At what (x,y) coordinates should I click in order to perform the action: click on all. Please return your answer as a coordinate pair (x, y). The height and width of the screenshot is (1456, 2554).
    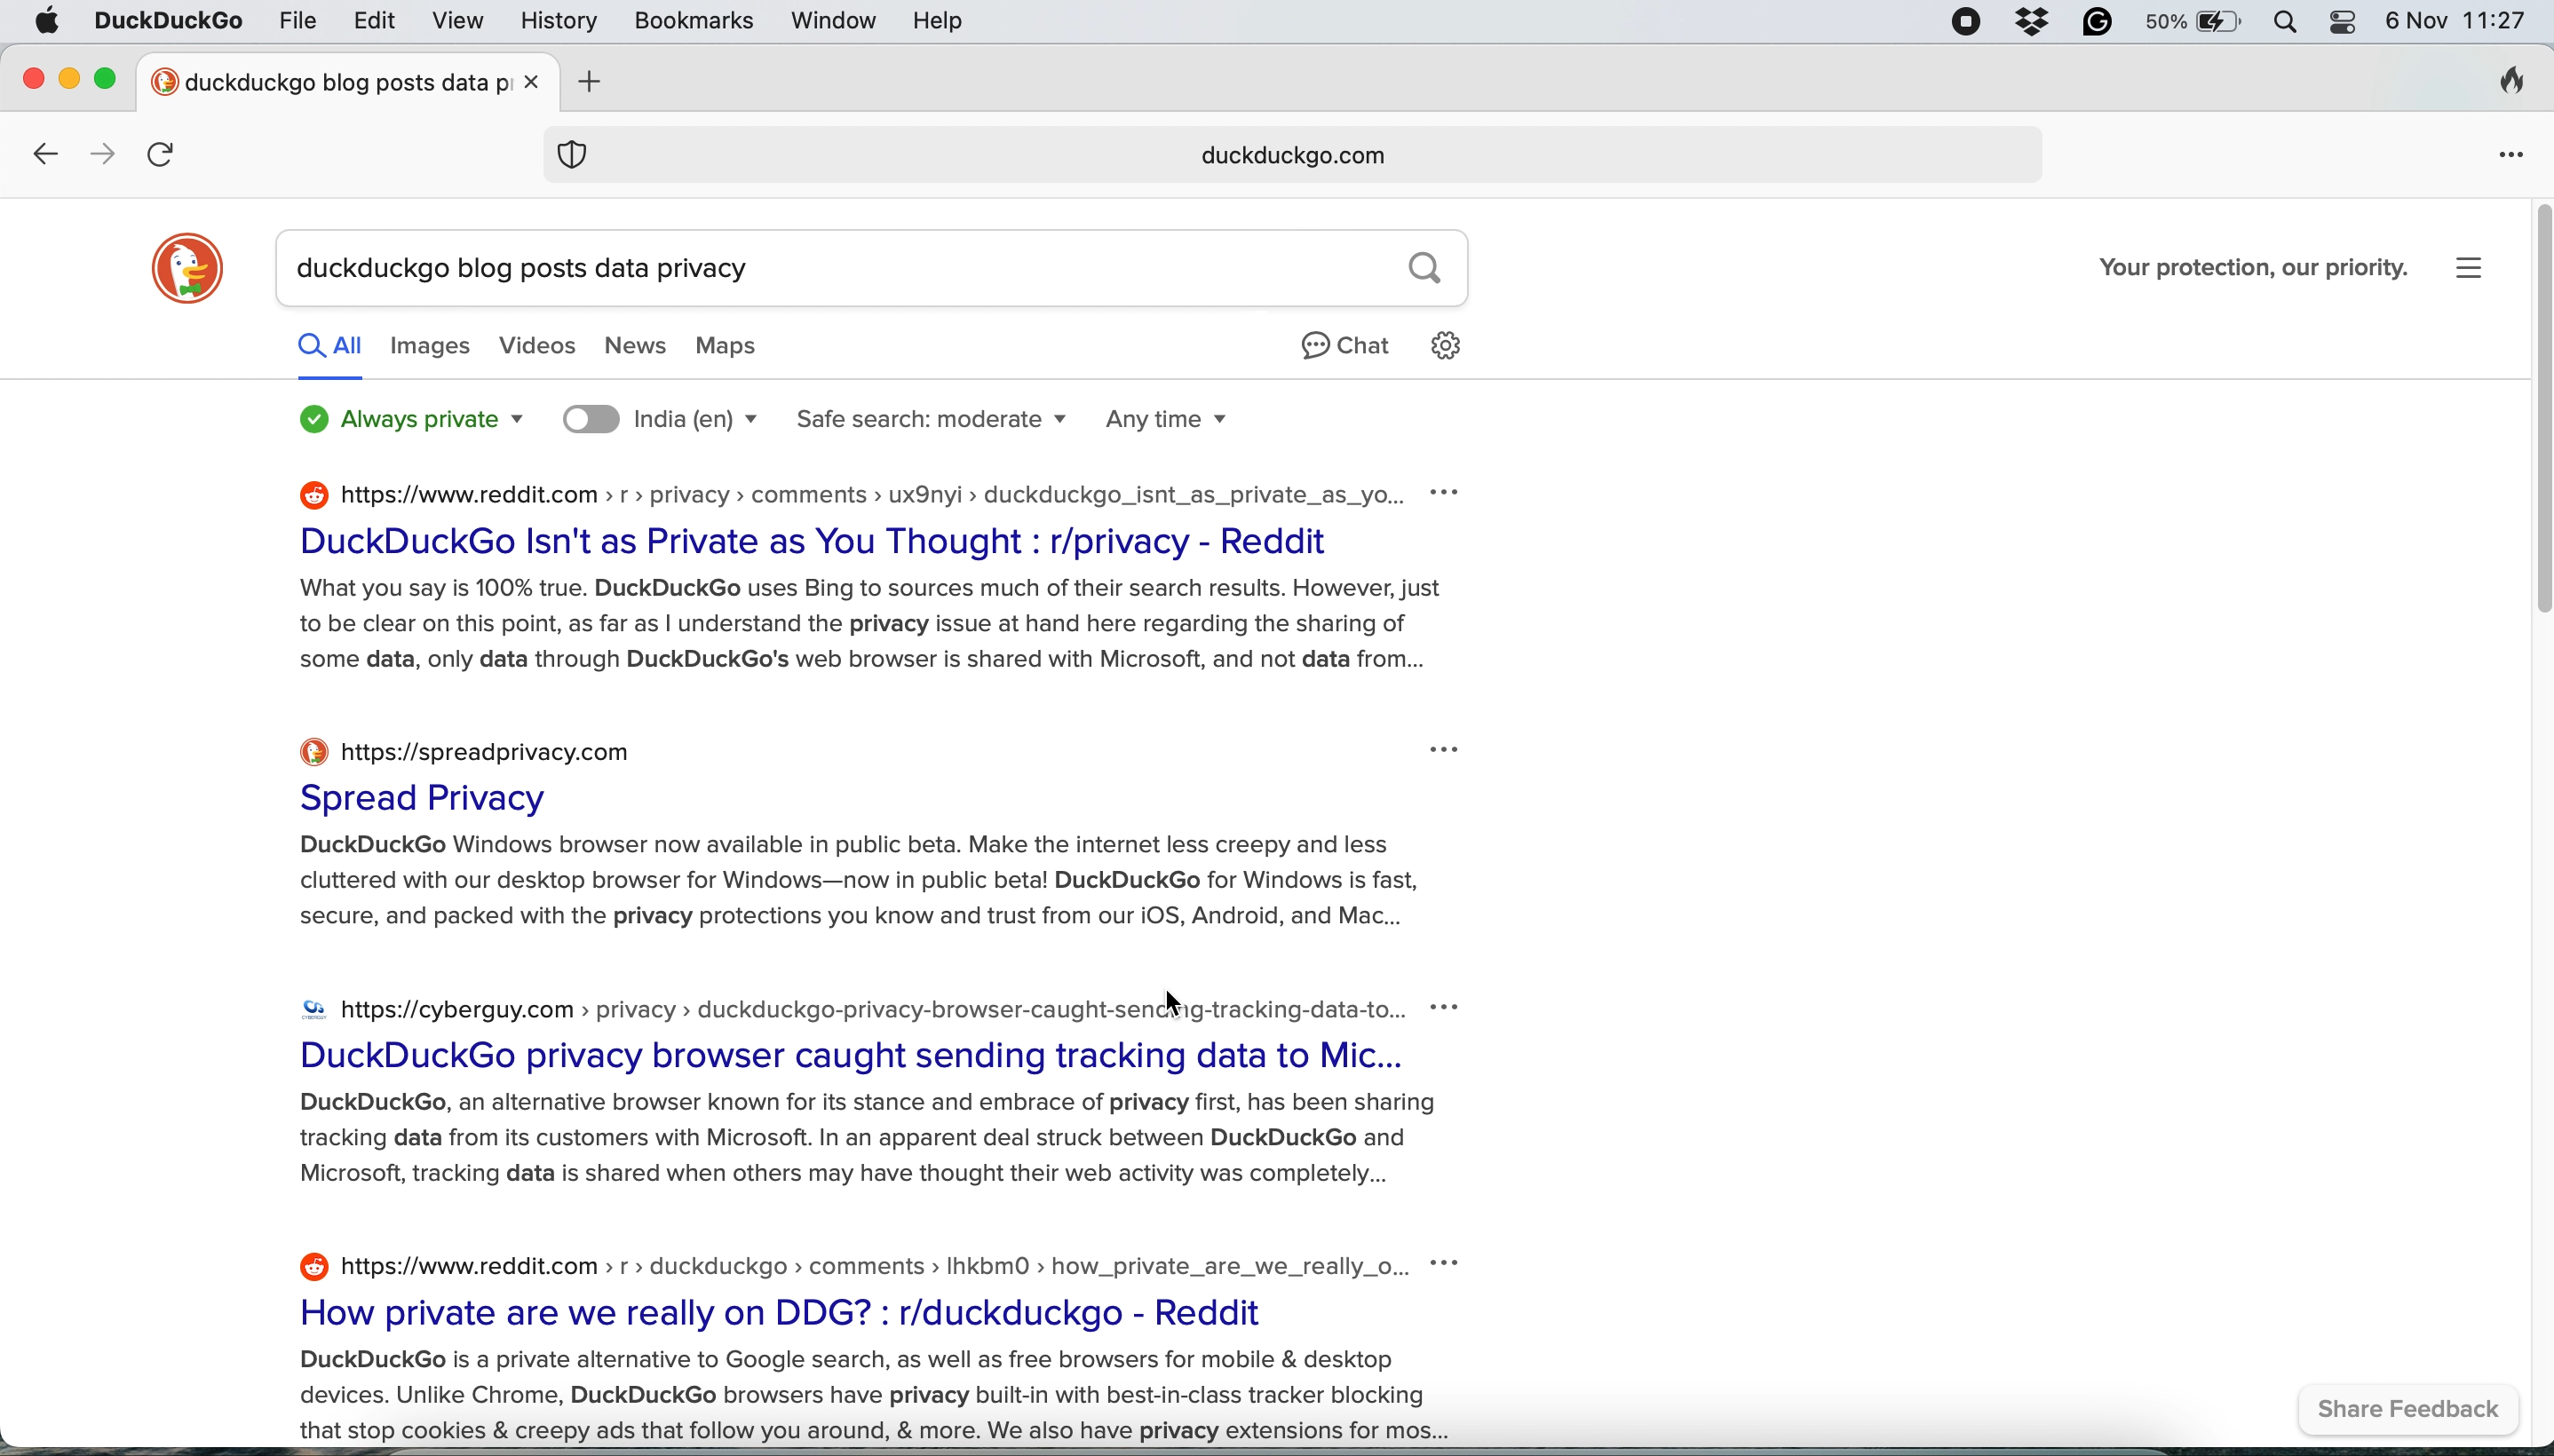
    Looking at the image, I should click on (337, 354).